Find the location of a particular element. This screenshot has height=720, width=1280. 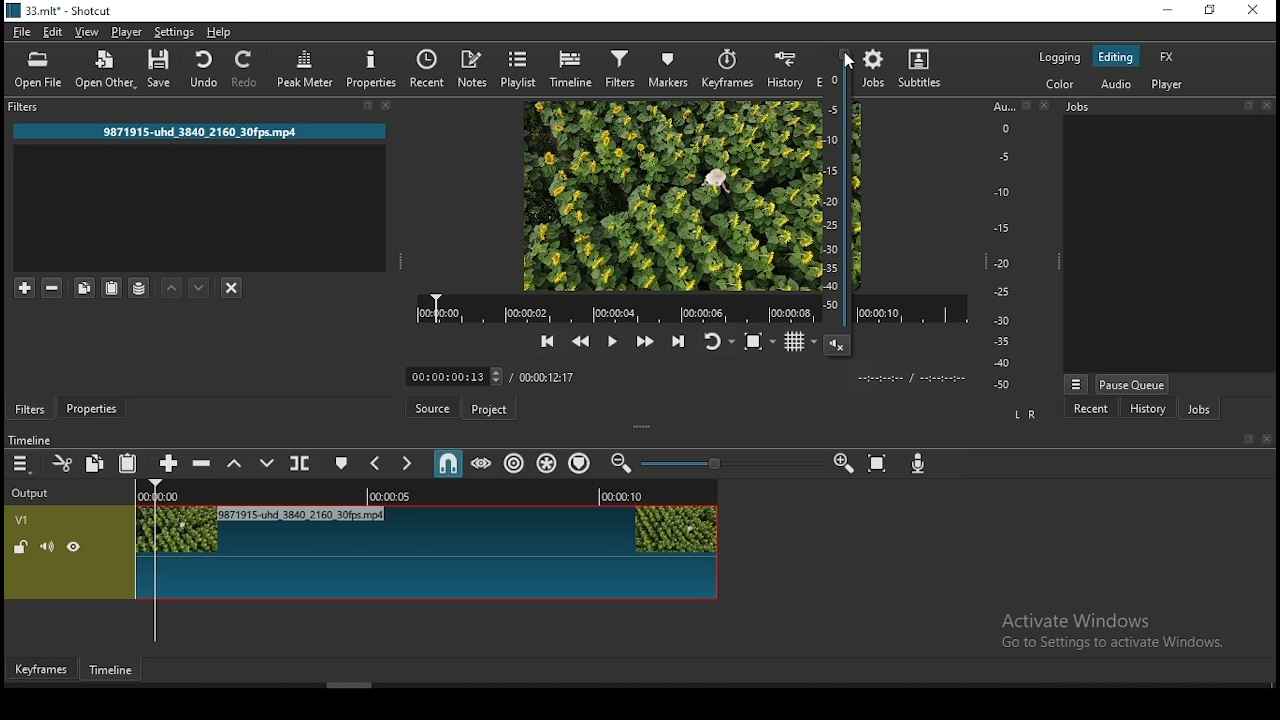

create/edit marker is located at coordinates (342, 464).